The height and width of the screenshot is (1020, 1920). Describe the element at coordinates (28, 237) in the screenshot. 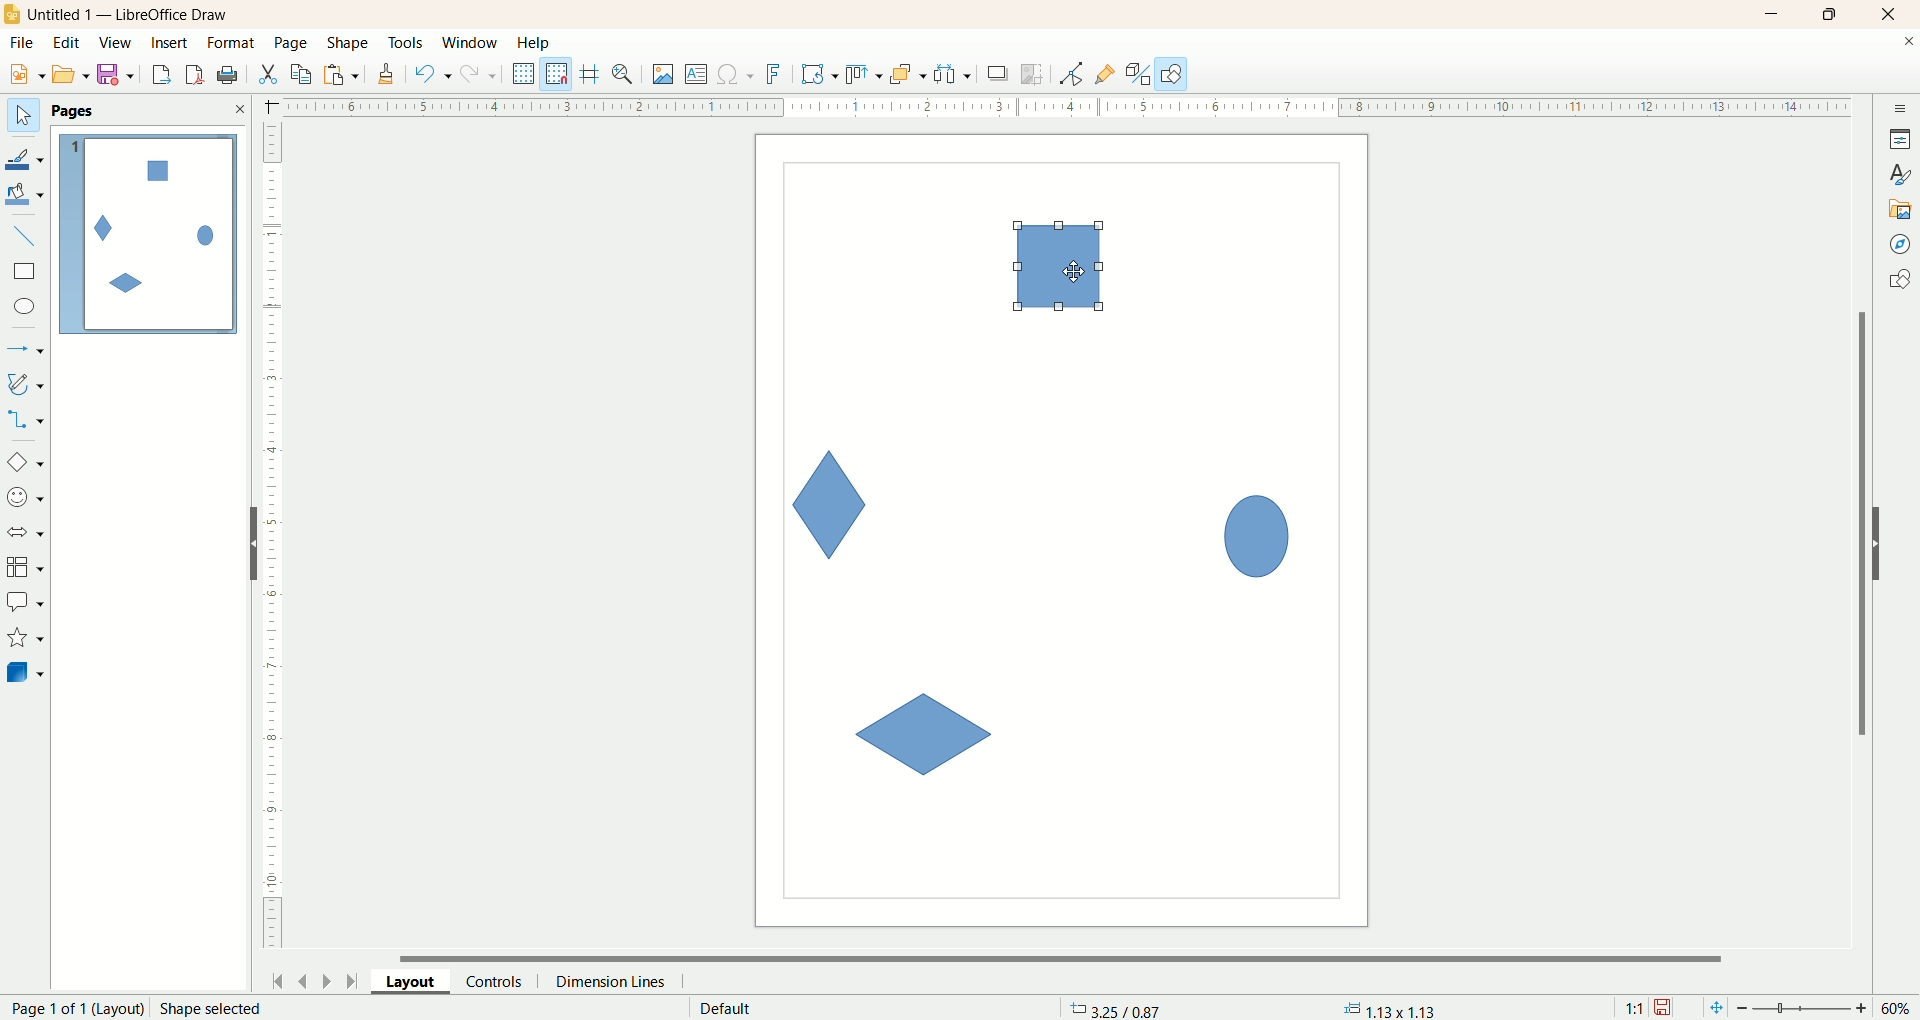

I see `insert line` at that location.